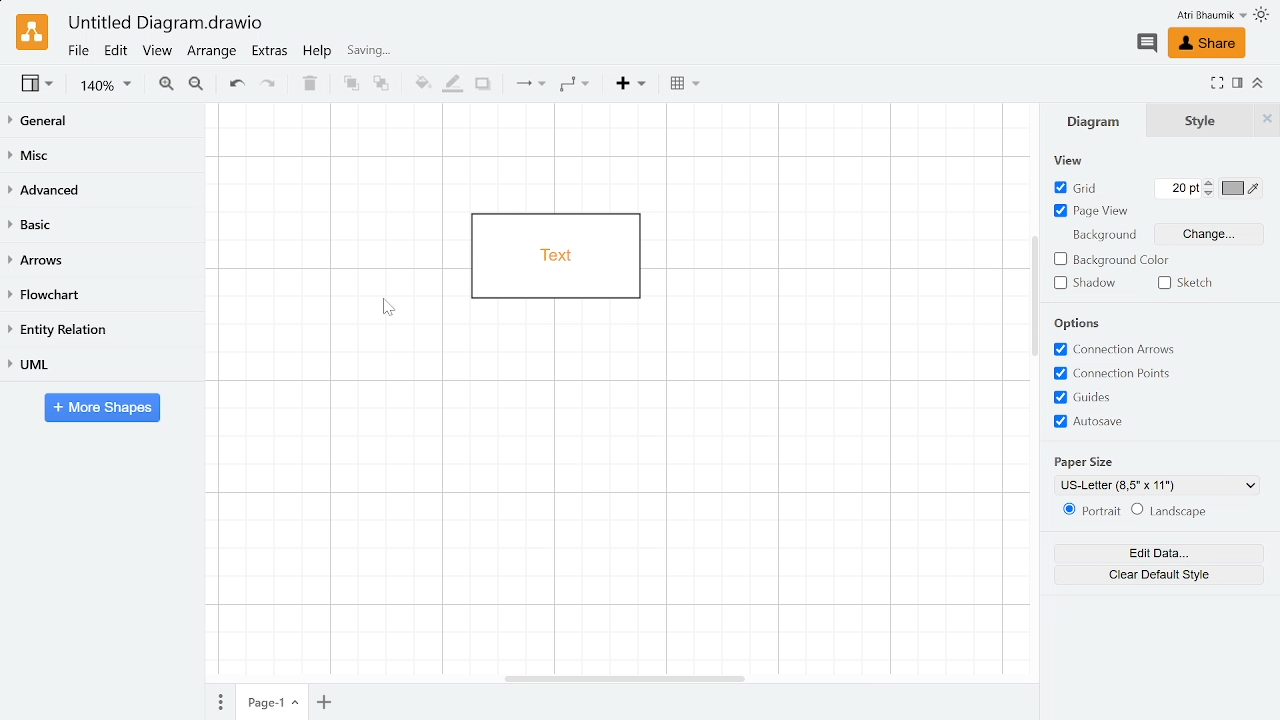 Image resolution: width=1280 pixels, height=720 pixels. I want to click on Extras, so click(272, 53).